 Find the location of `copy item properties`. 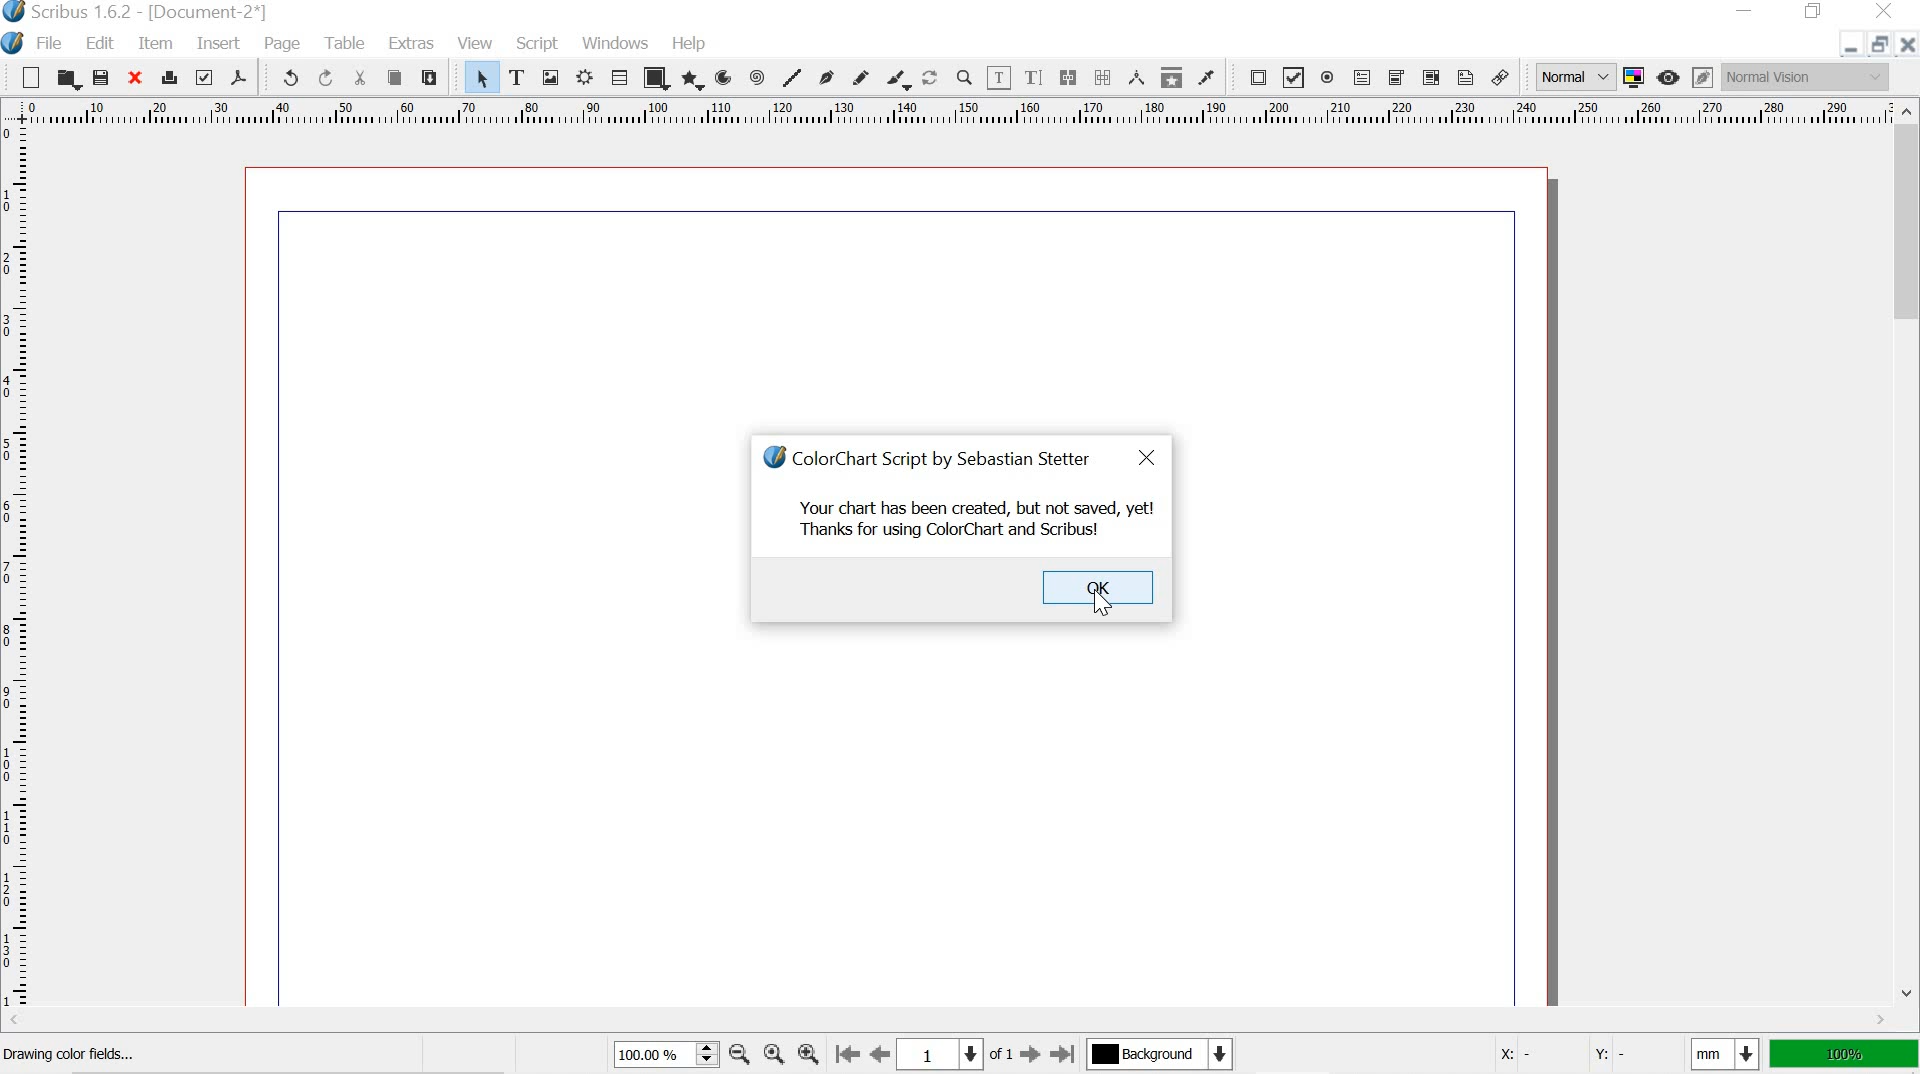

copy item properties is located at coordinates (1172, 79).